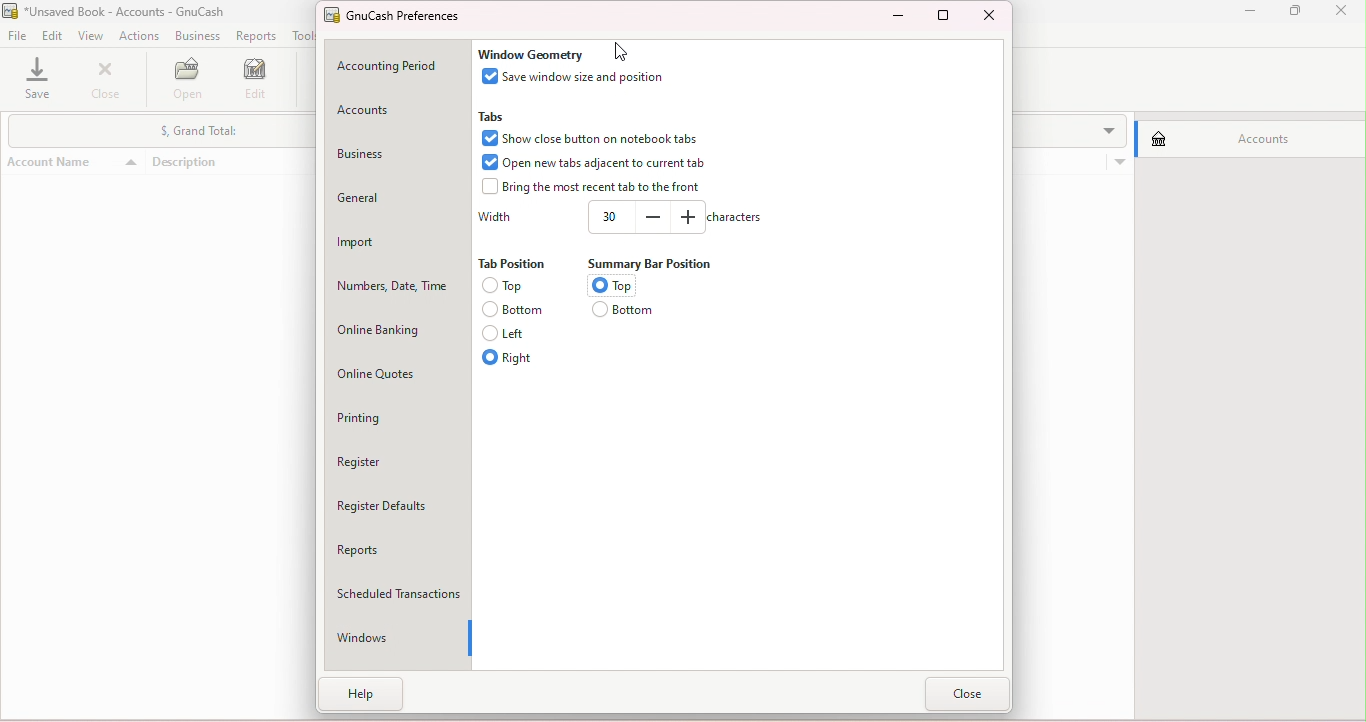  I want to click on Open new tabs adjacent to tab, so click(605, 163).